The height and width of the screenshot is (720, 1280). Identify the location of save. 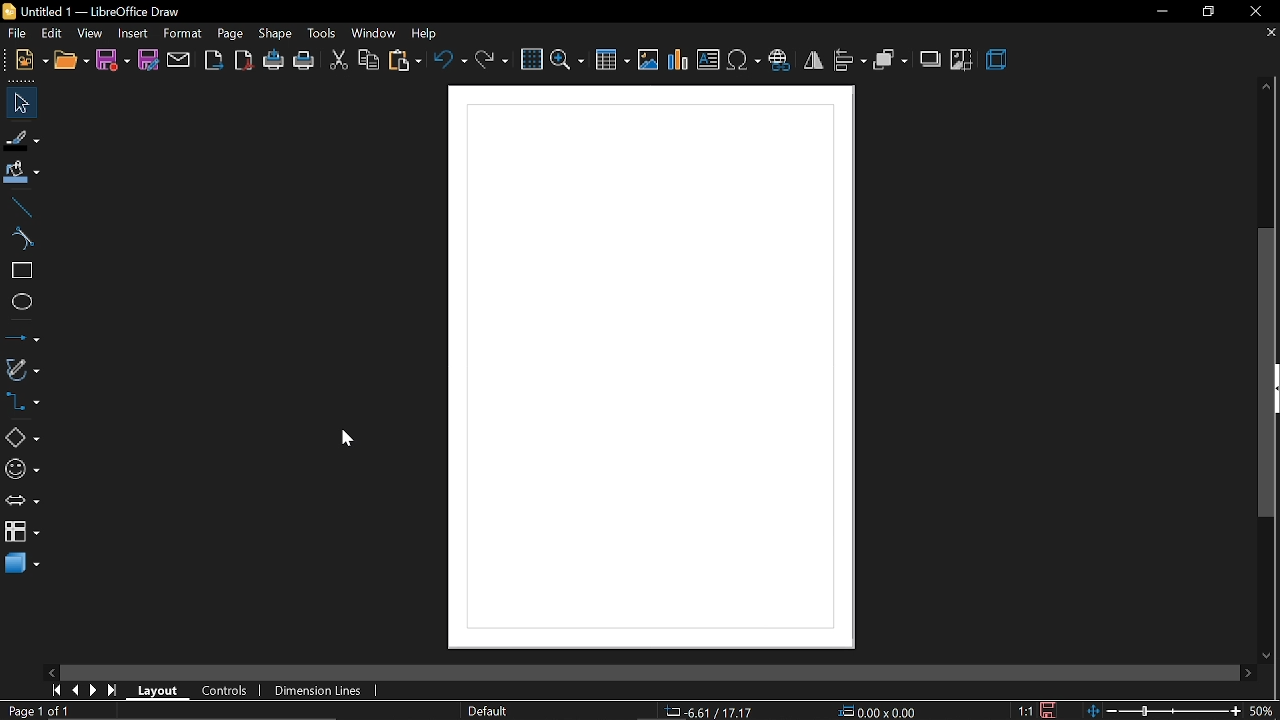
(1052, 709).